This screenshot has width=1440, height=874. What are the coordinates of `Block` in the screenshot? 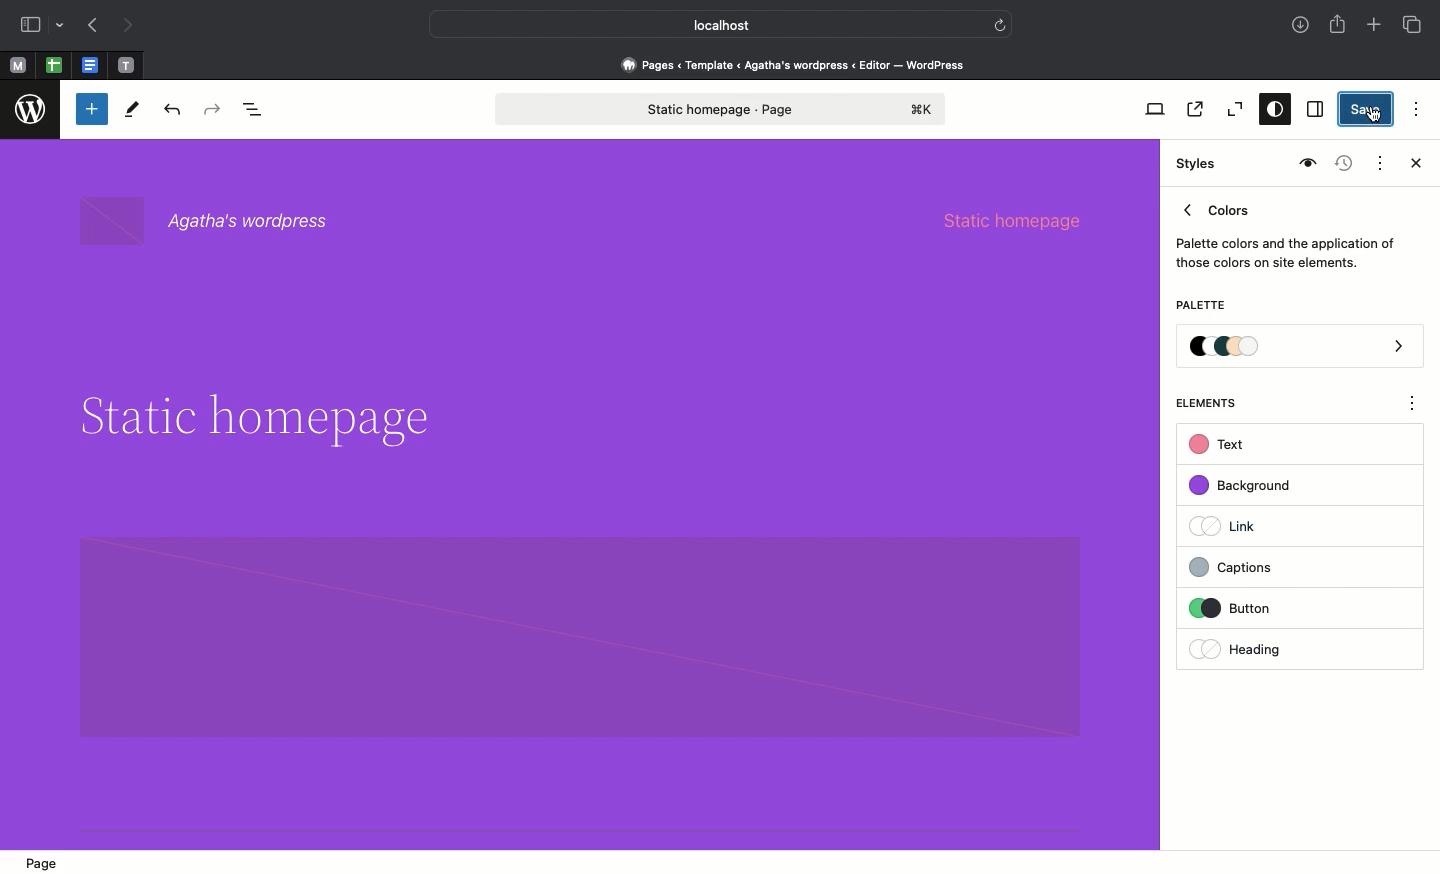 It's located at (581, 637).